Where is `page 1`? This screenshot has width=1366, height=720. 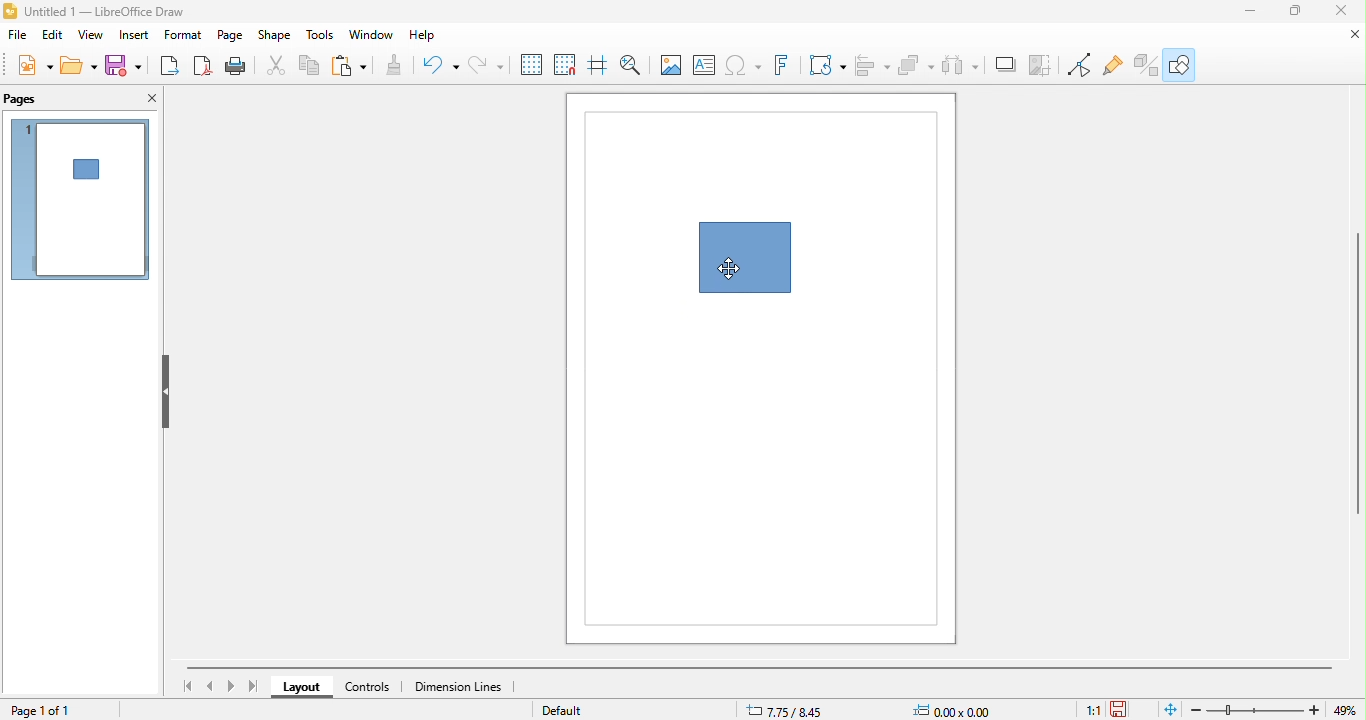 page 1 is located at coordinates (80, 199).